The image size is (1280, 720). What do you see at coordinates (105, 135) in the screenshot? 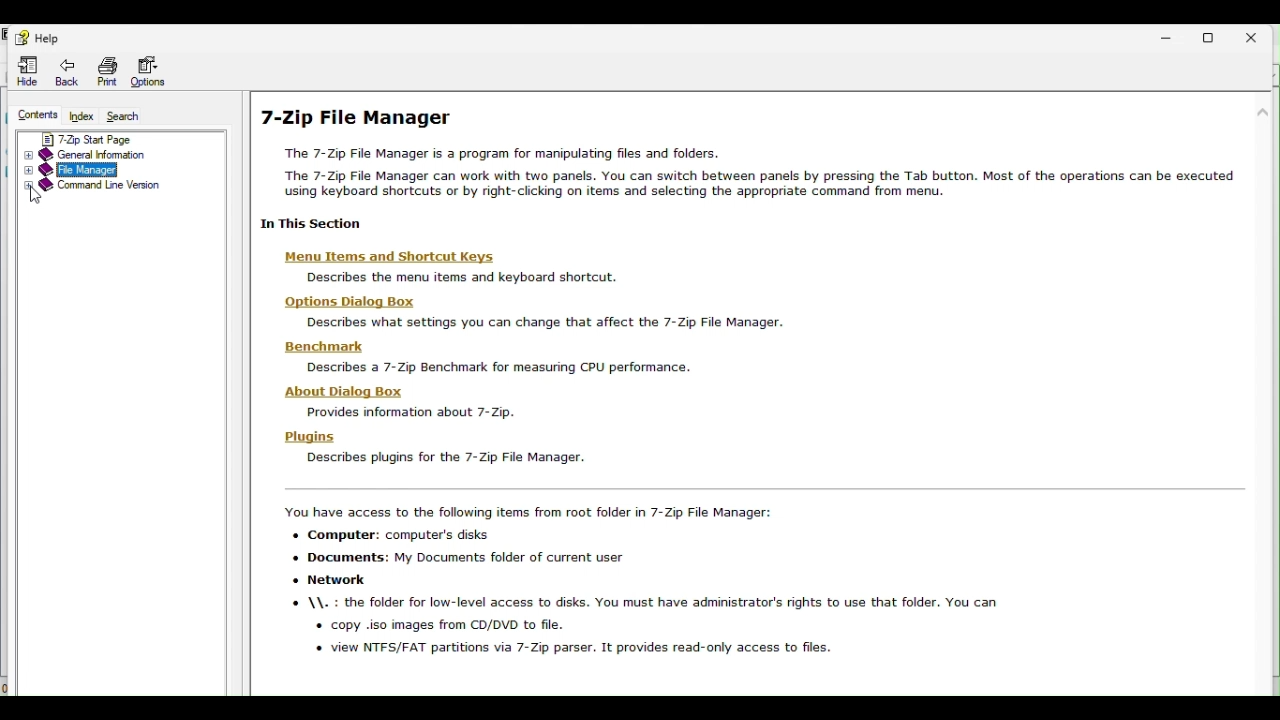
I see `7 zip start start page` at bounding box center [105, 135].